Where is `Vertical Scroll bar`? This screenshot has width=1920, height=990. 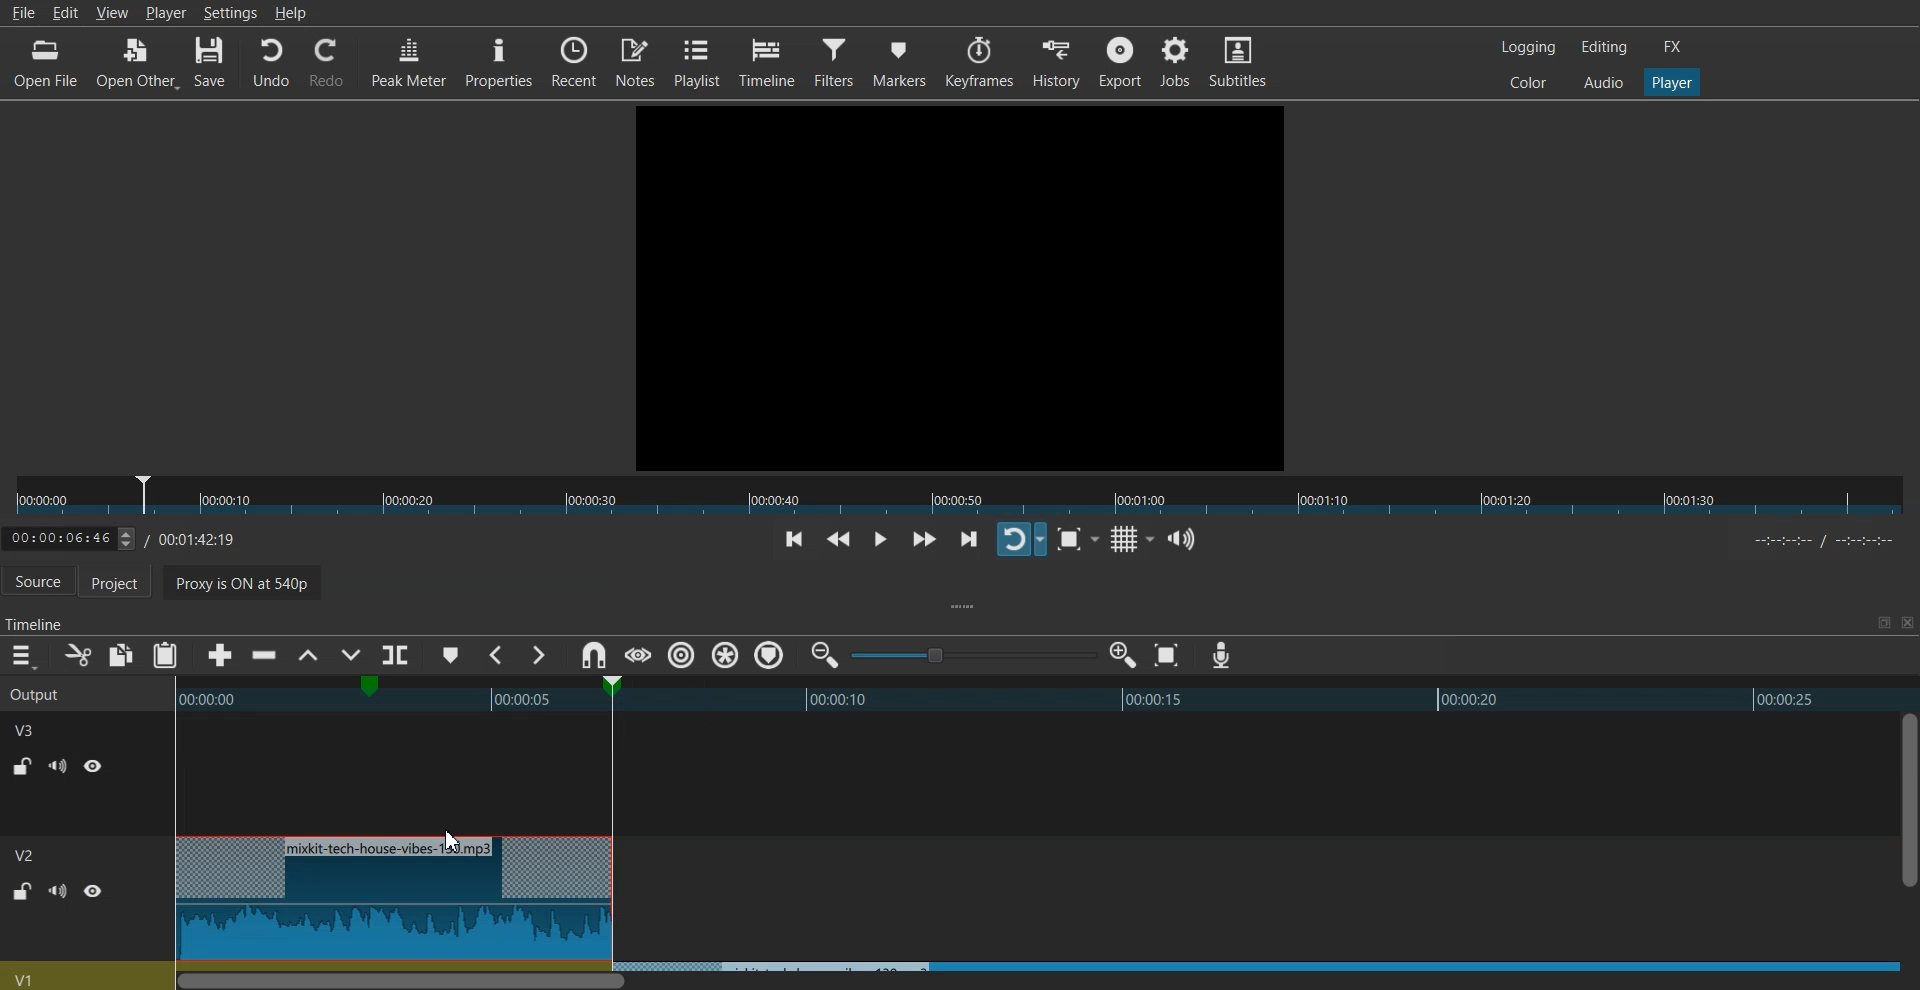 Vertical Scroll bar is located at coordinates (1908, 837).